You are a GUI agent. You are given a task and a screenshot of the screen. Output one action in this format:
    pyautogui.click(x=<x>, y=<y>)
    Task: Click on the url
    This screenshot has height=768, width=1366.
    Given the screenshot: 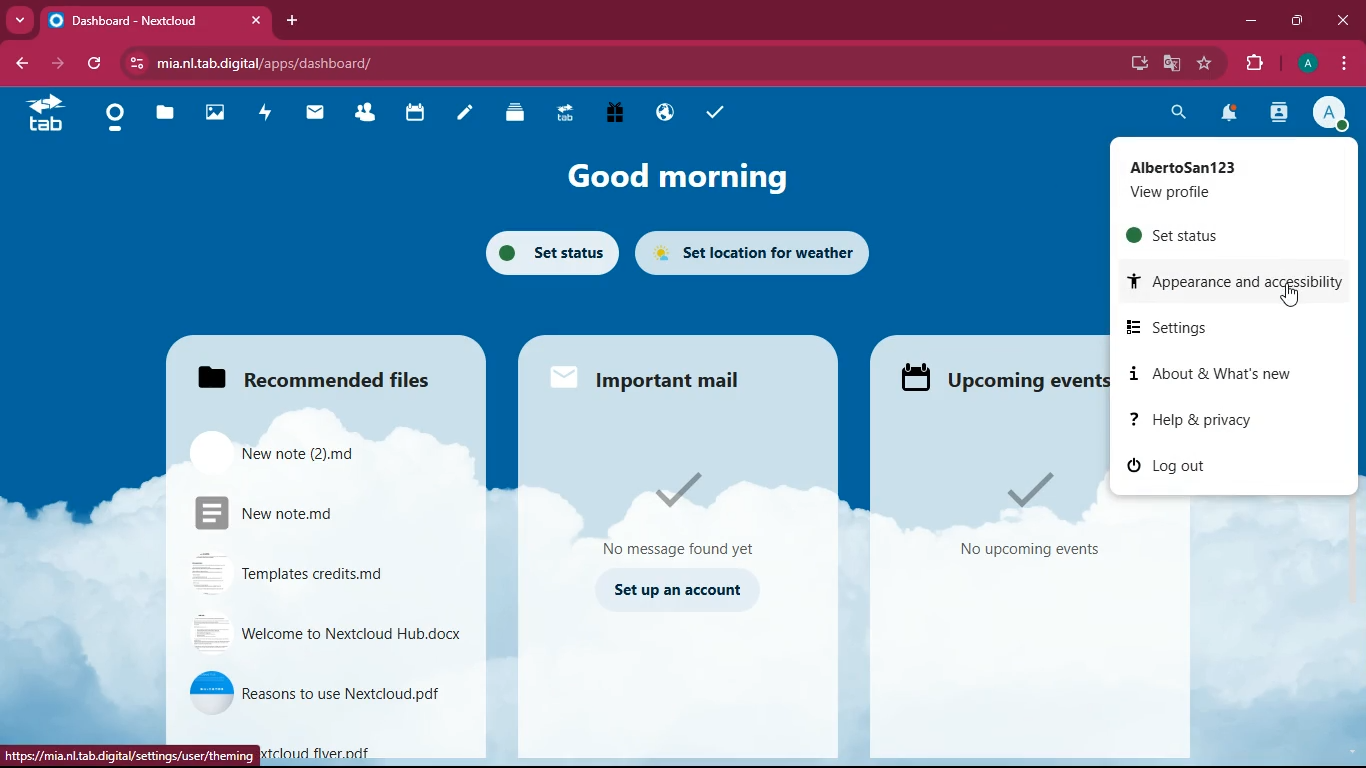 What is the action you would take?
    pyautogui.click(x=131, y=756)
    